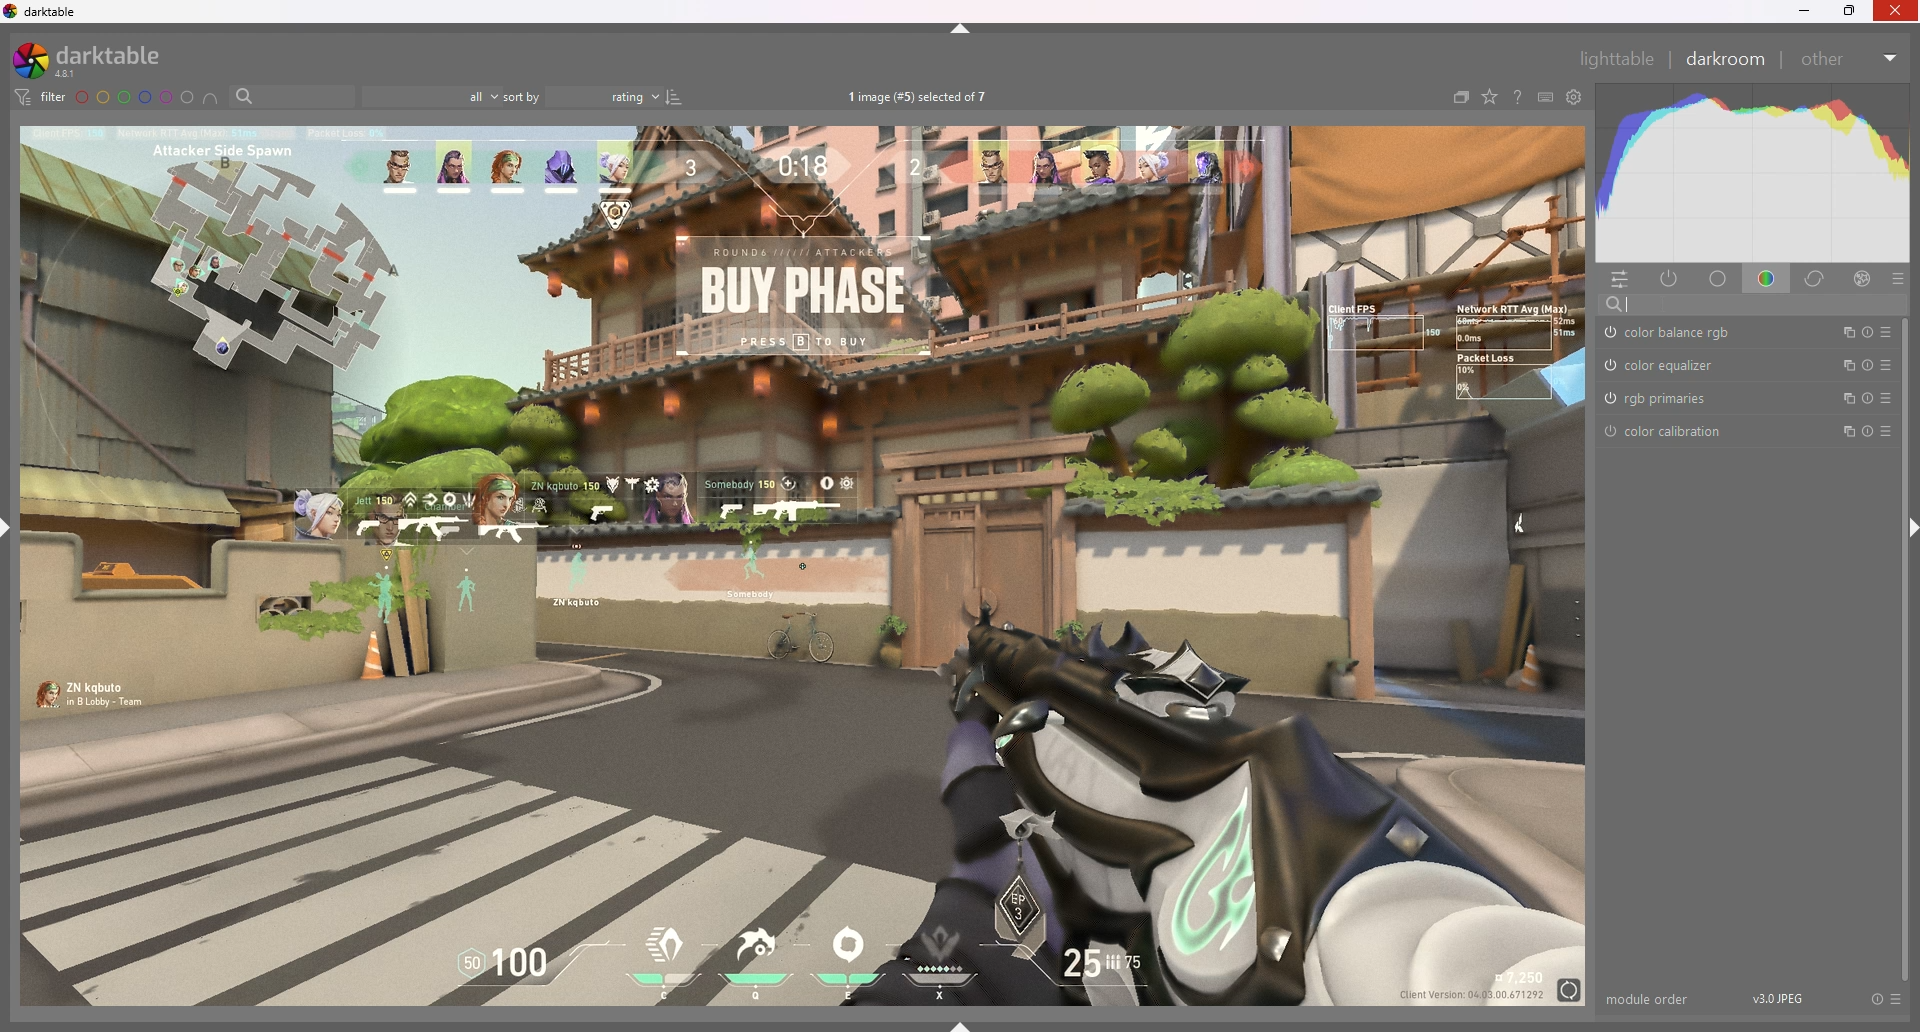 The height and width of the screenshot is (1032, 1920). I want to click on color labels, so click(135, 98).